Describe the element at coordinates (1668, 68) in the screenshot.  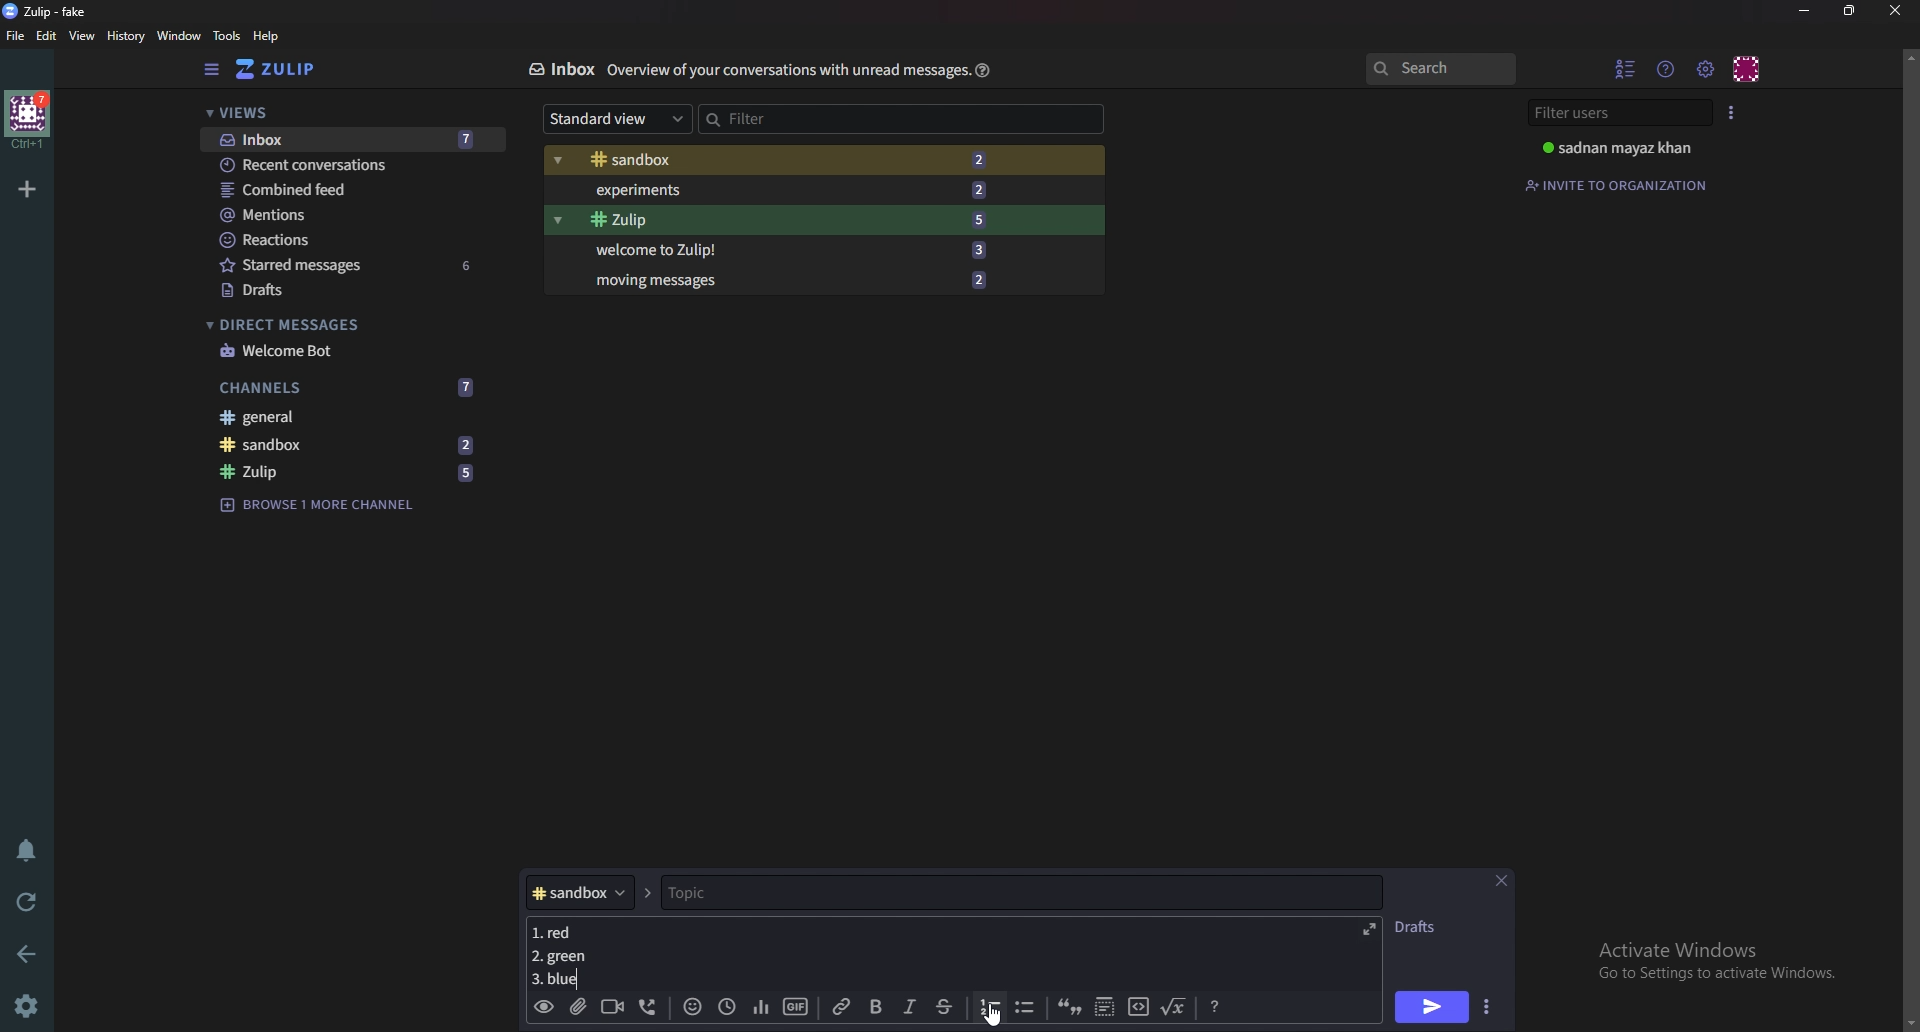
I see `Help menu` at that location.